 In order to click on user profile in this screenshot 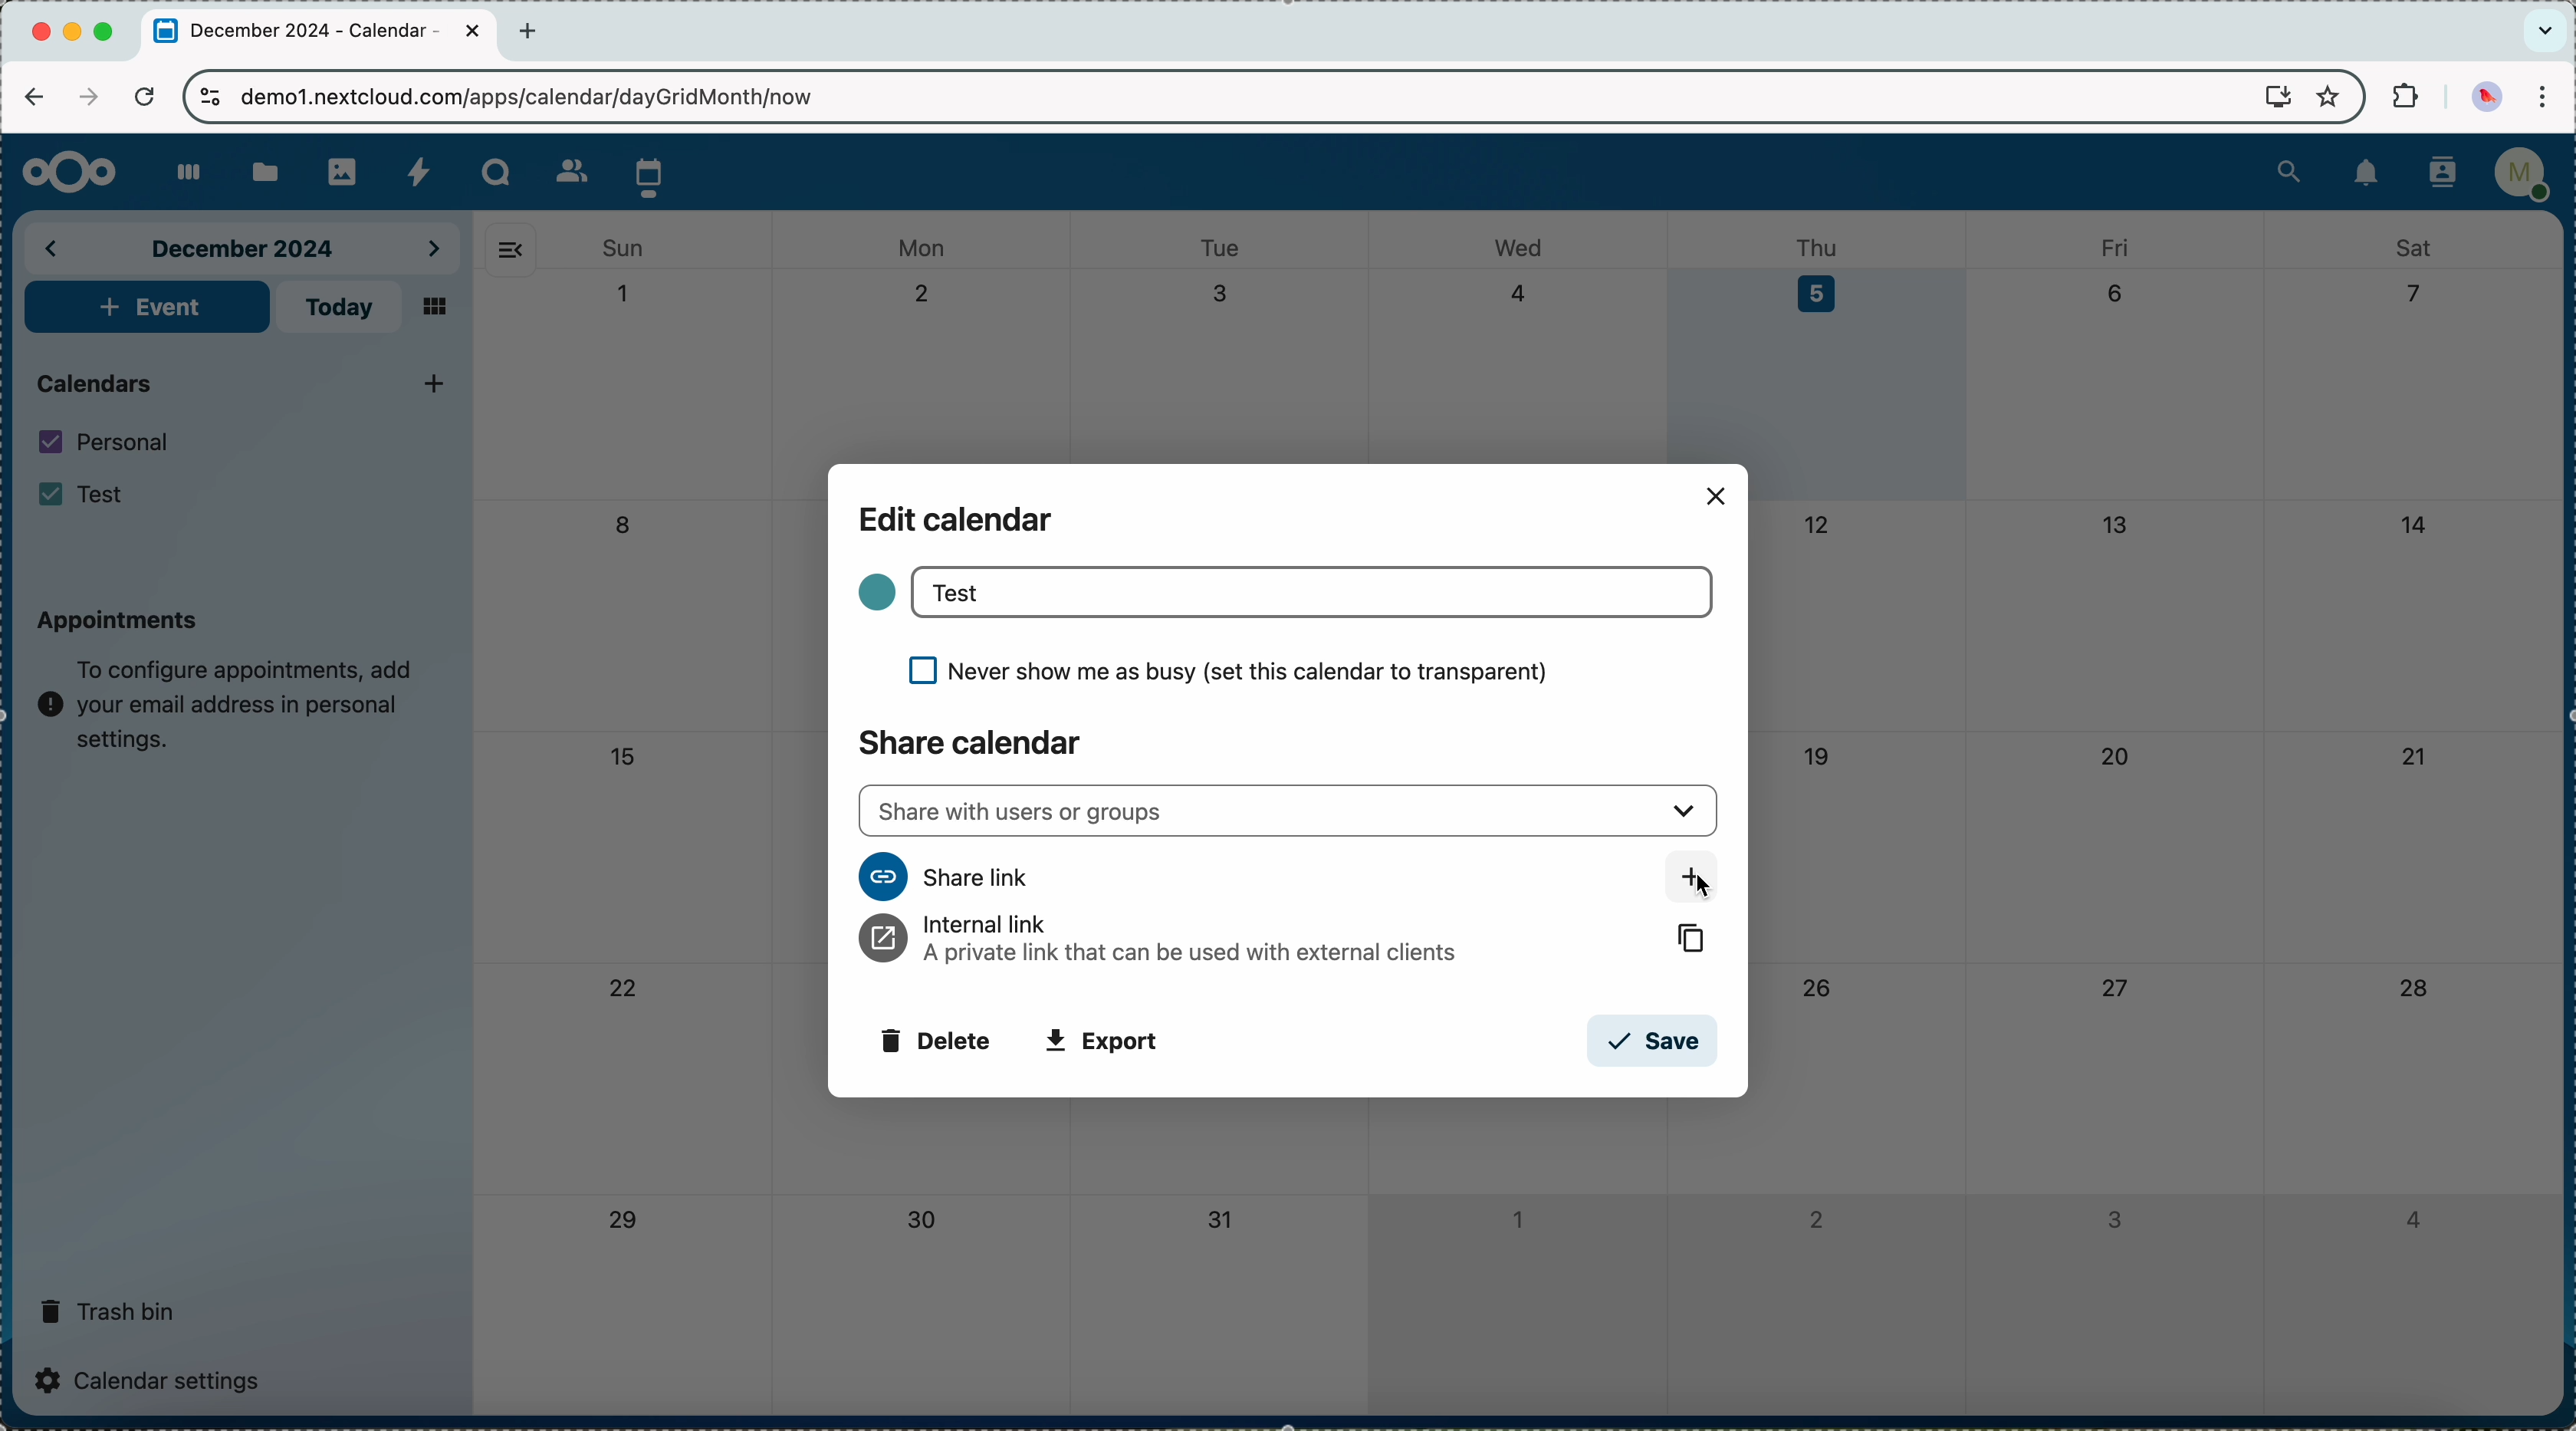, I will do `click(2521, 180)`.